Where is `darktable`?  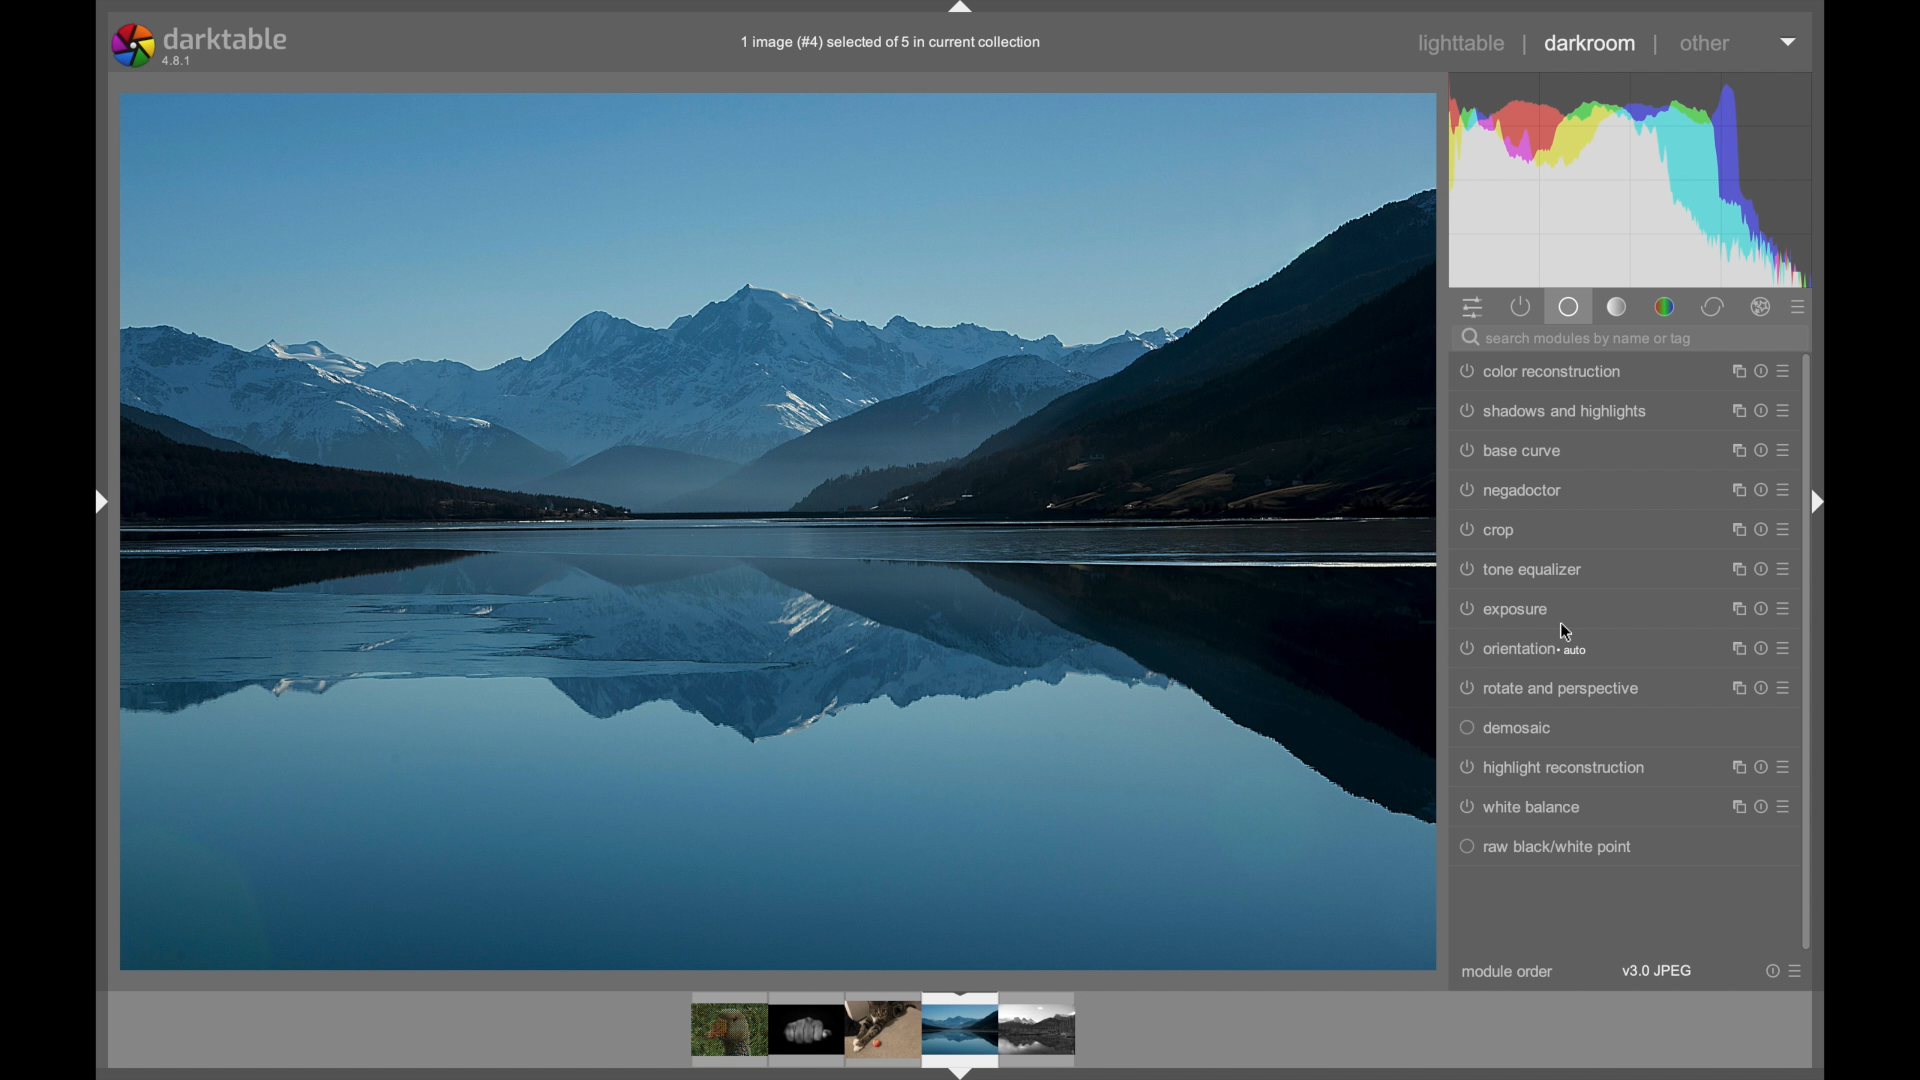
darktable is located at coordinates (206, 44).